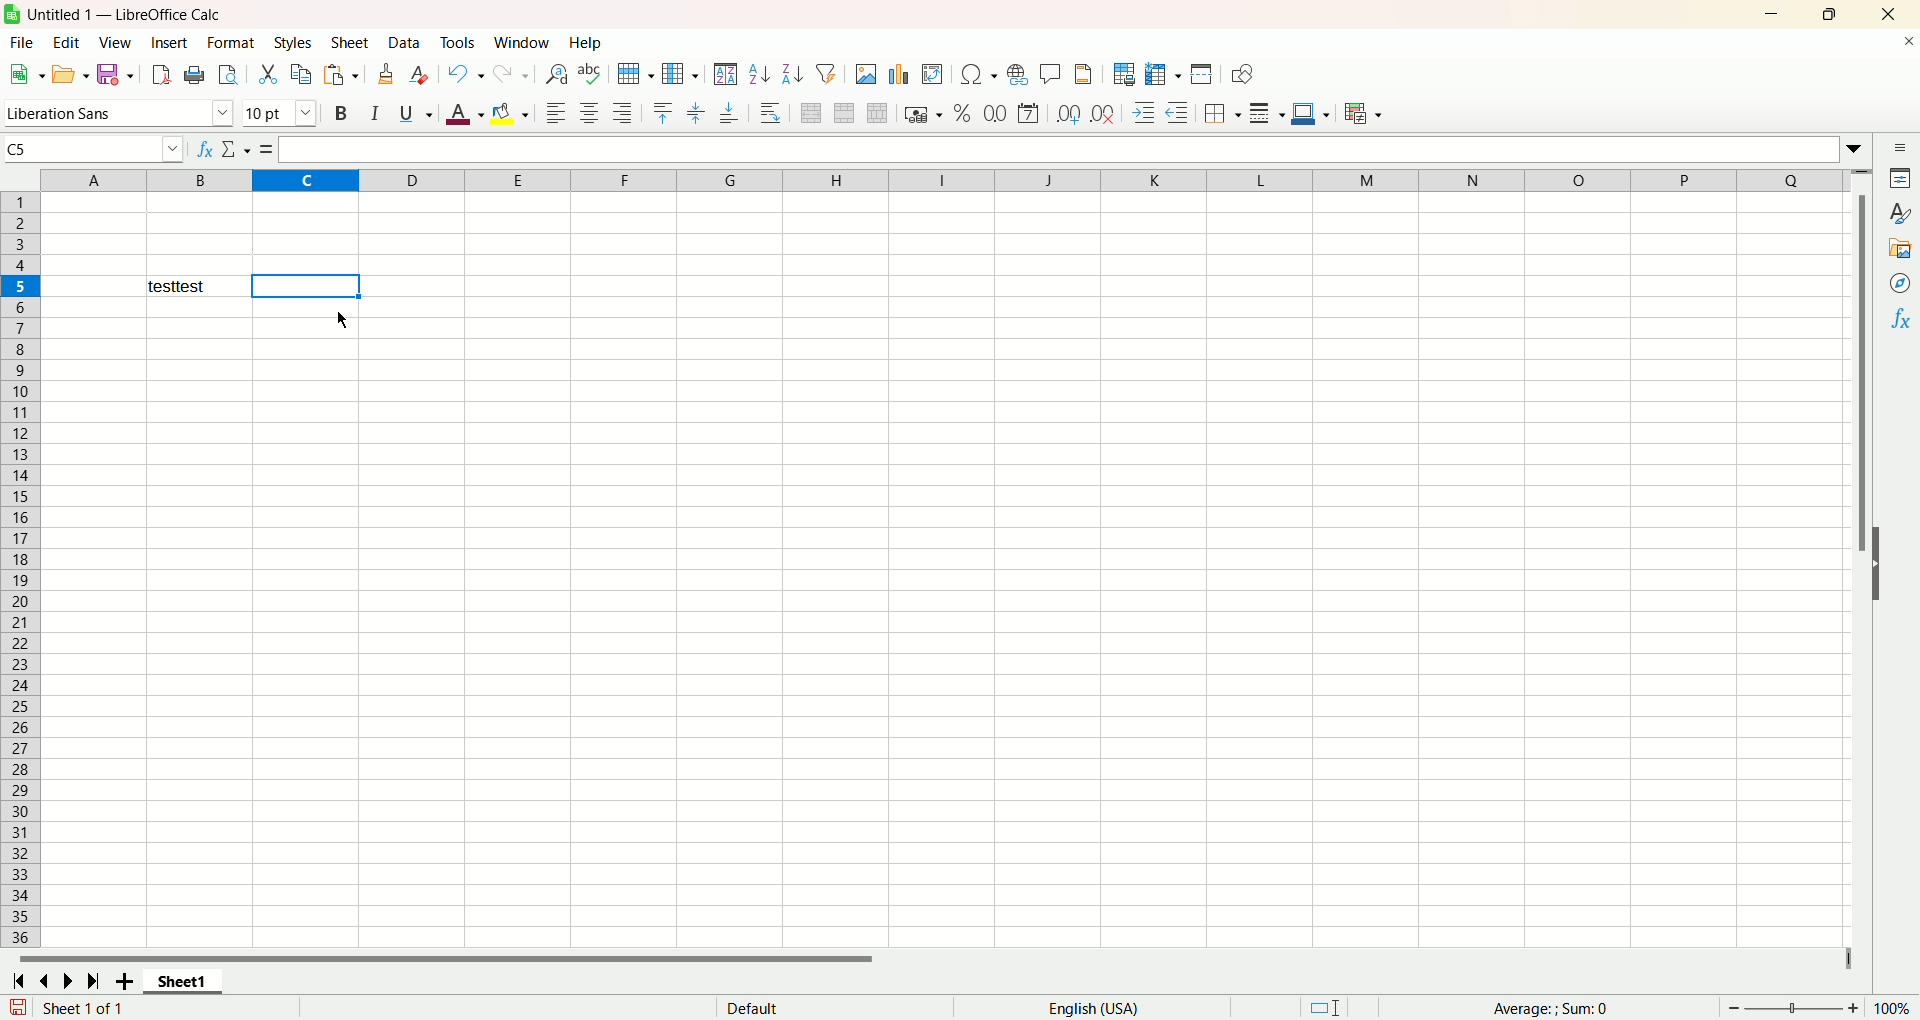  What do you see at coordinates (774, 112) in the screenshot?
I see `wrap text` at bounding box center [774, 112].